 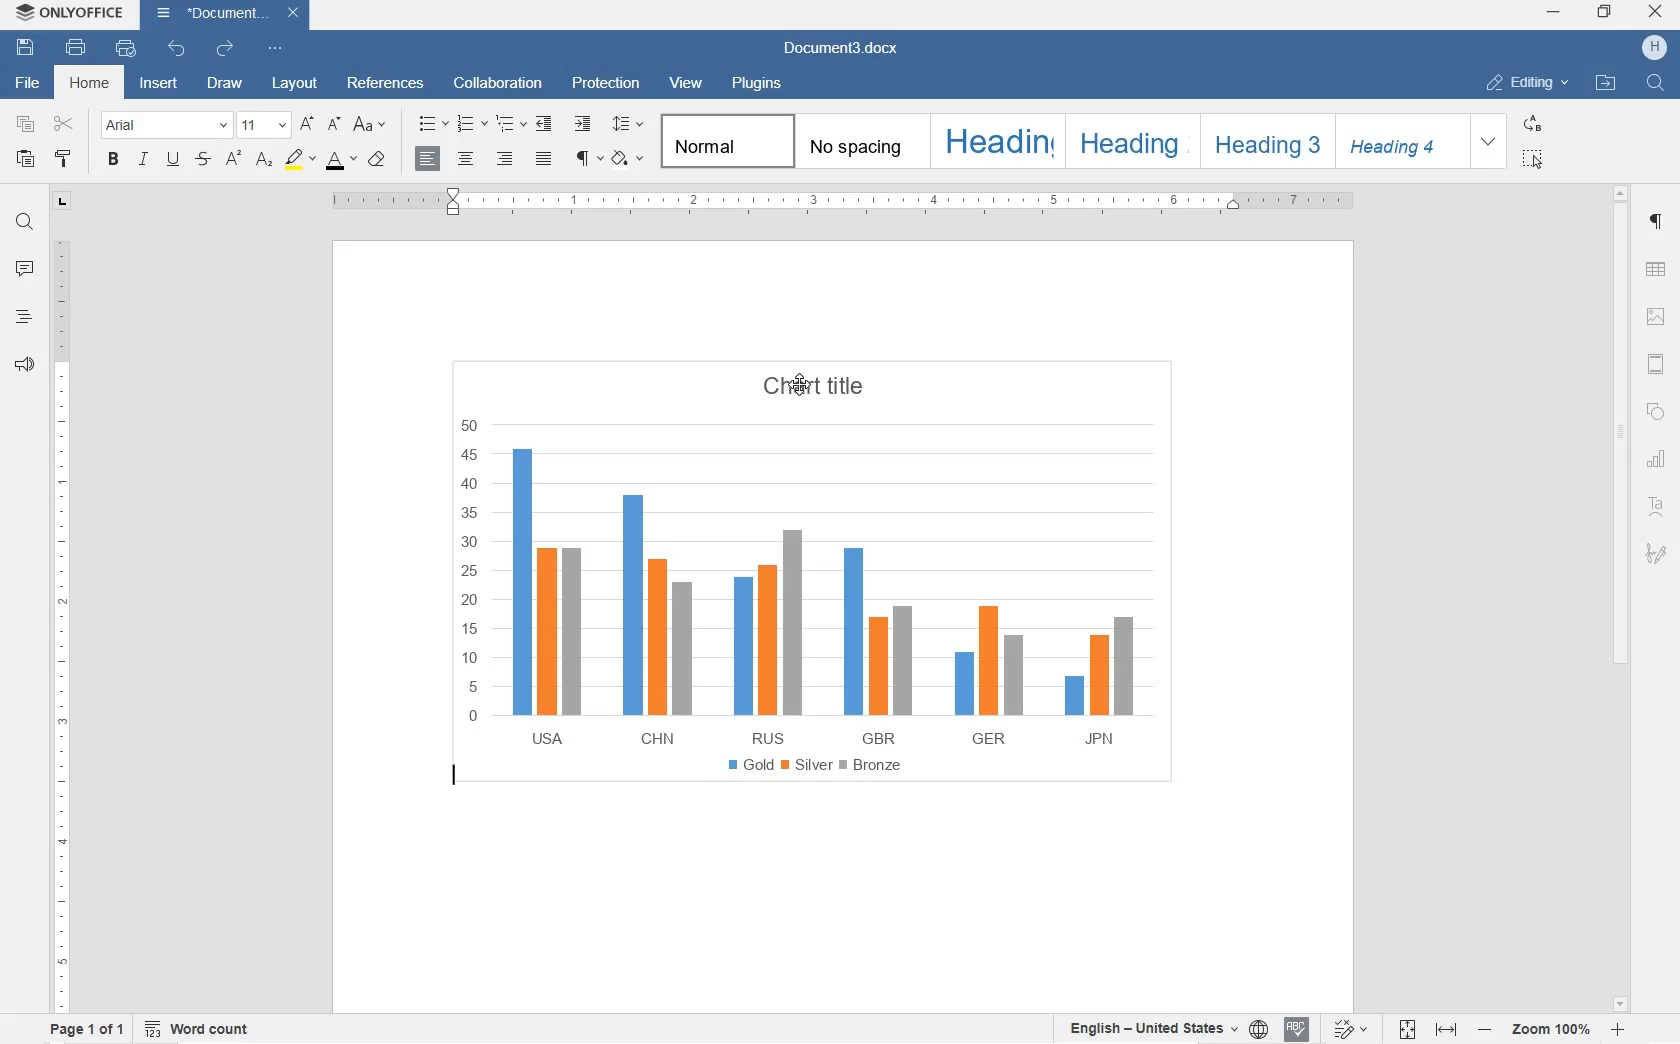 I want to click on DECREASE INDENT, so click(x=542, y=125).